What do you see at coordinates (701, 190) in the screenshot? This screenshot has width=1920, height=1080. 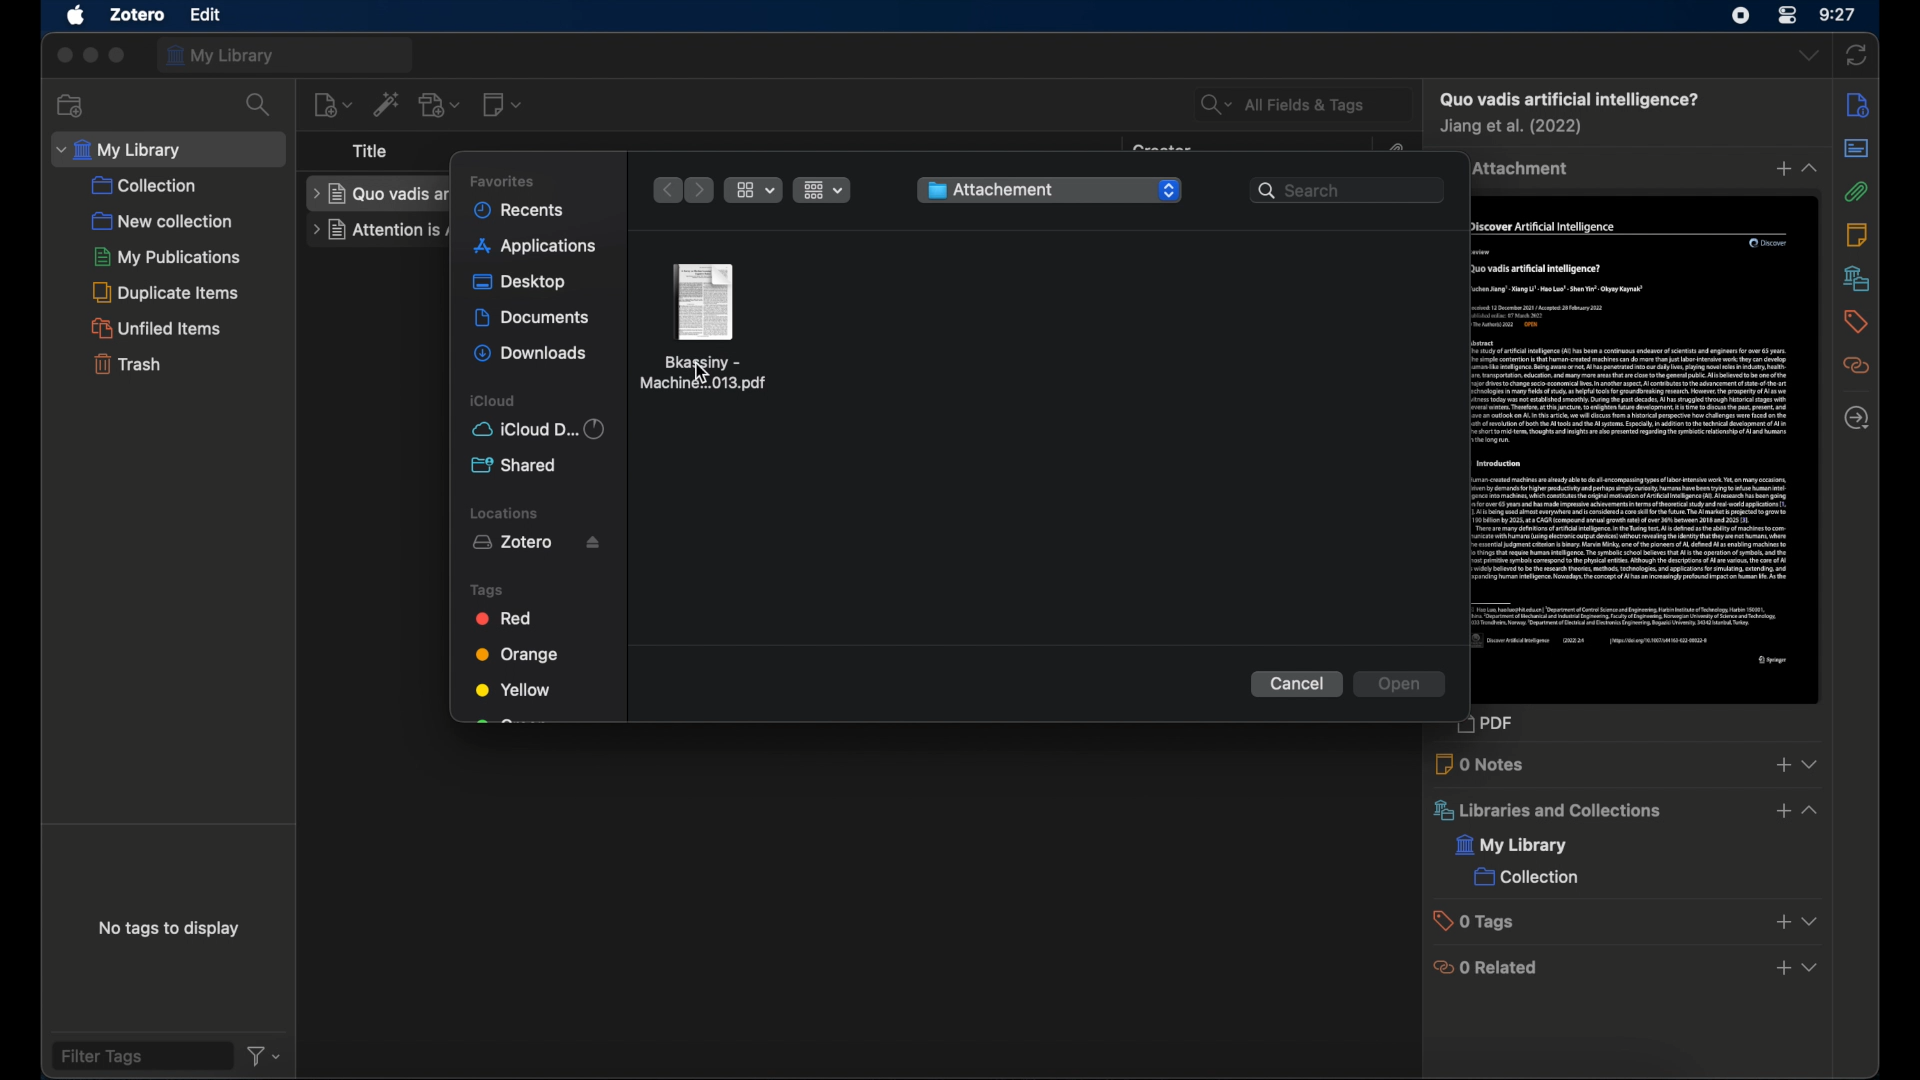 I see `next` at bounding box center [701, 190].